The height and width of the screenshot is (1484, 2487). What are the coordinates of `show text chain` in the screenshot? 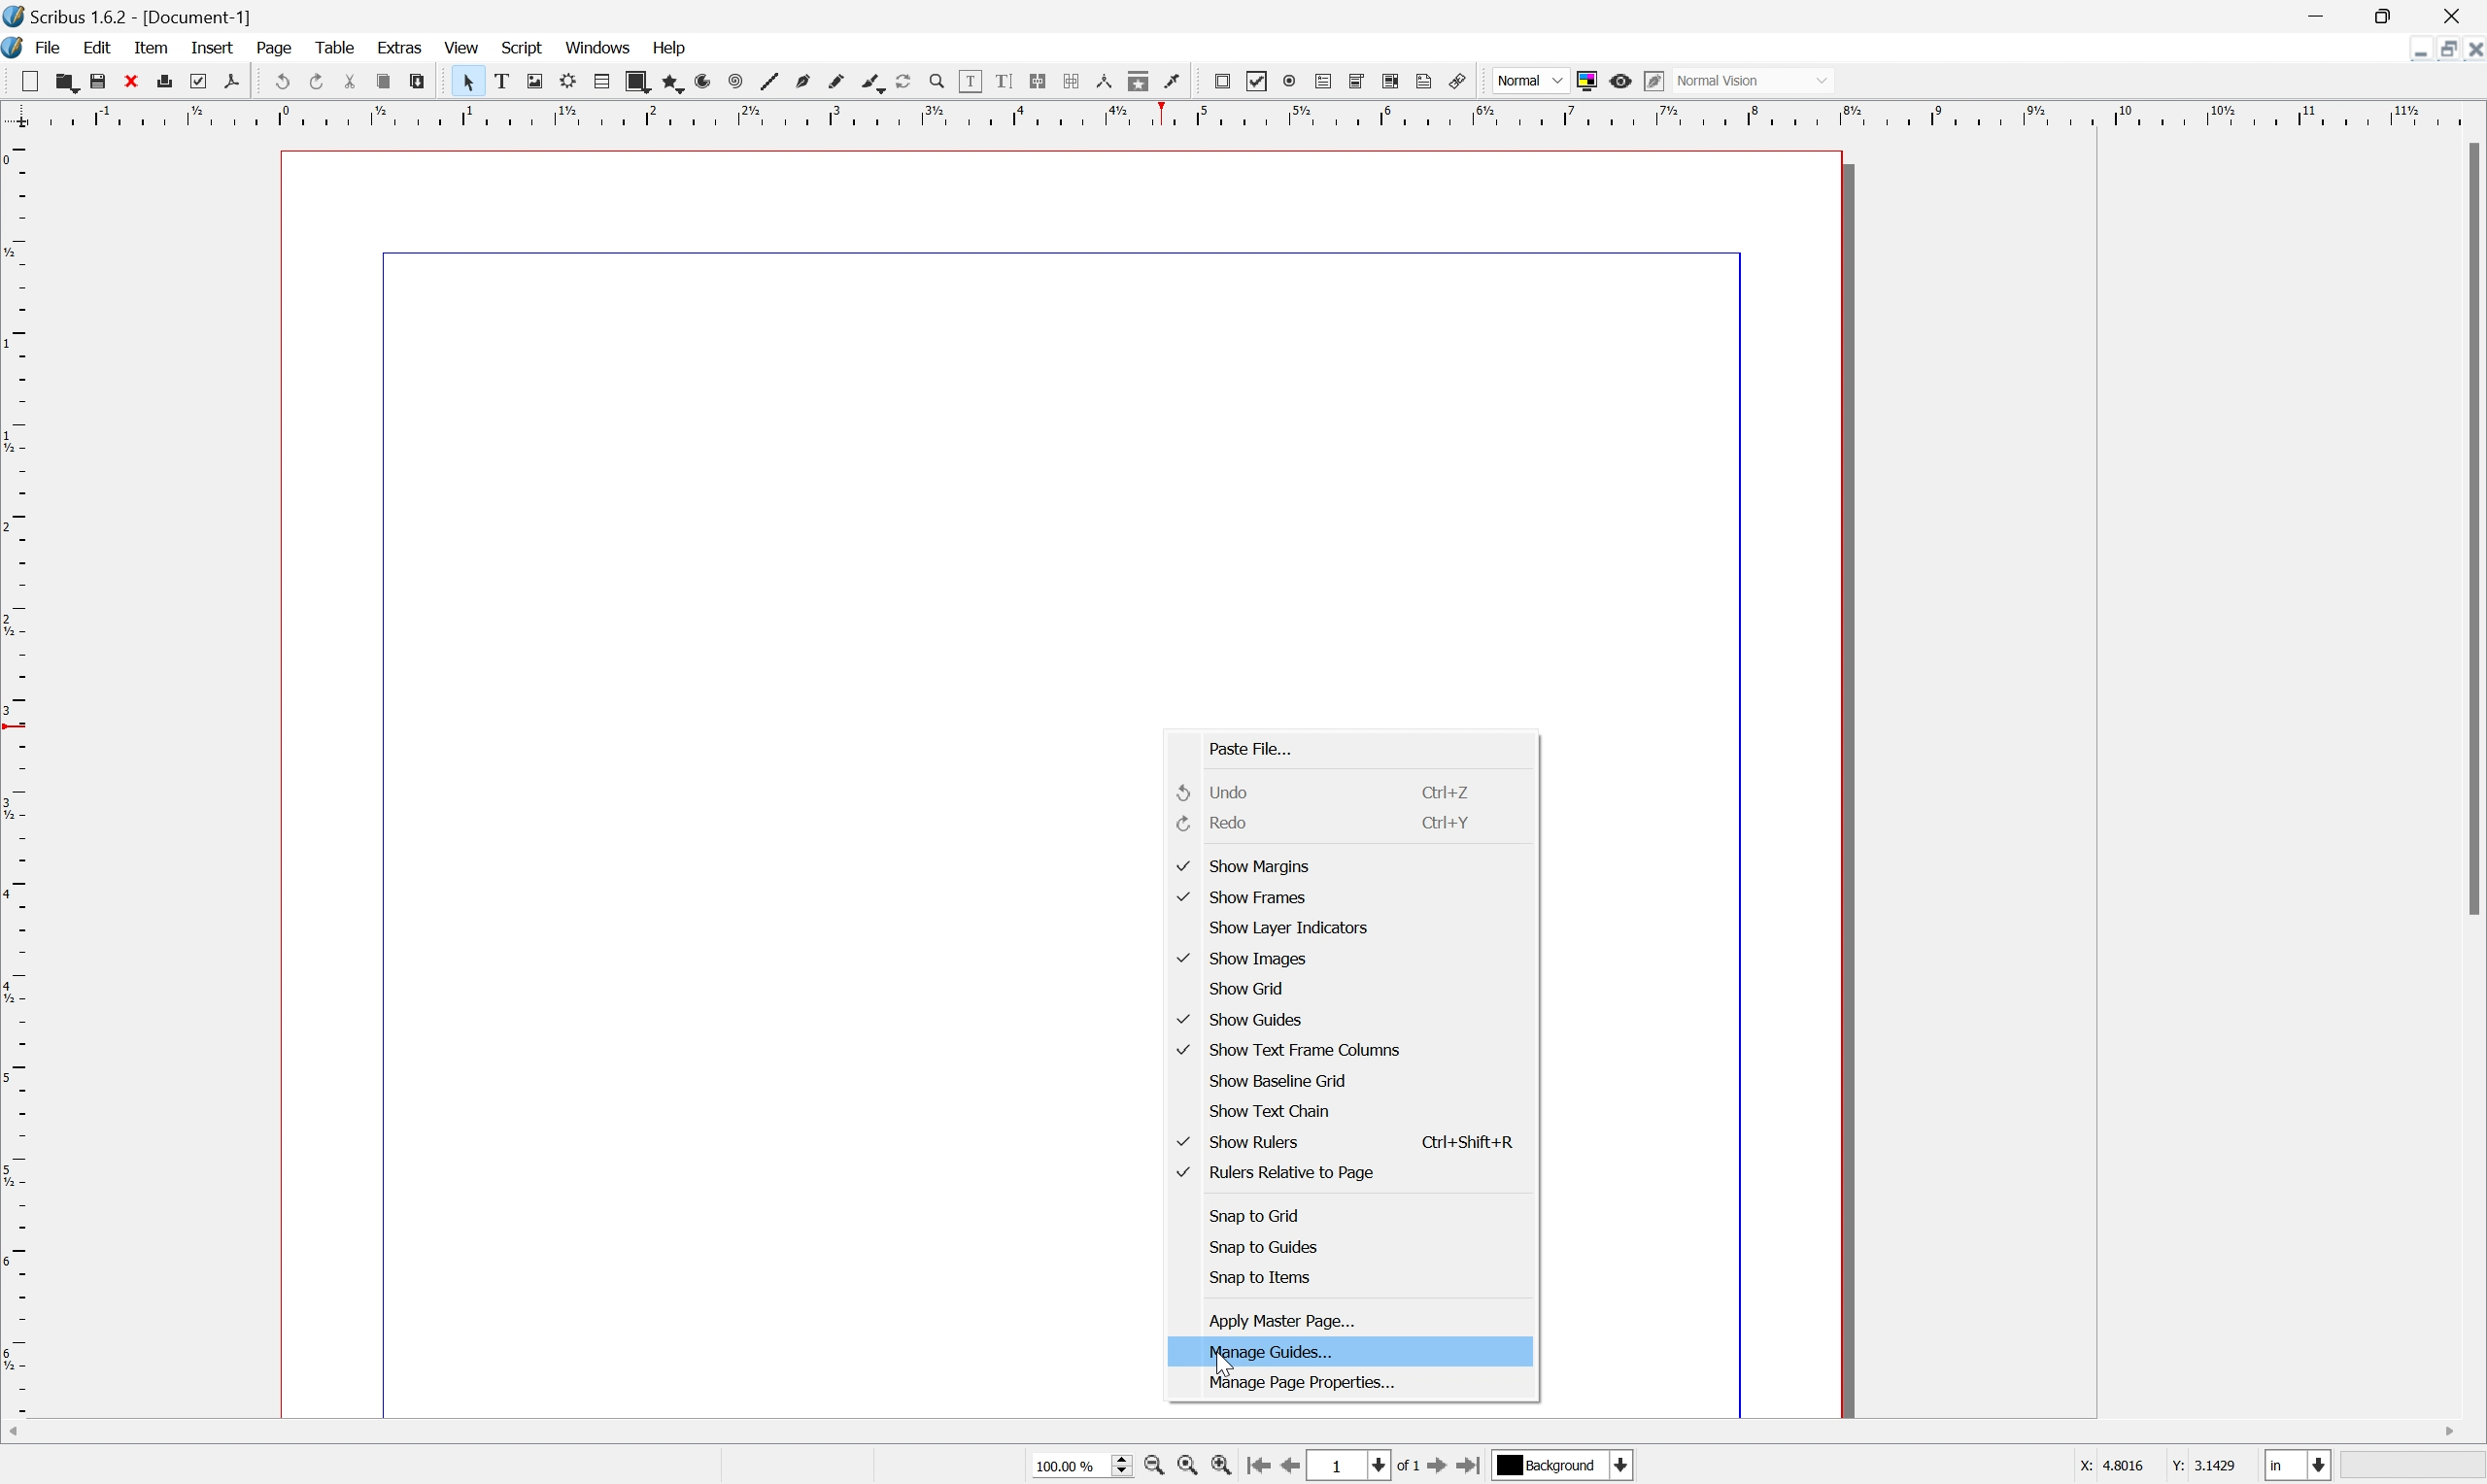 It's located at (1270, 1109).